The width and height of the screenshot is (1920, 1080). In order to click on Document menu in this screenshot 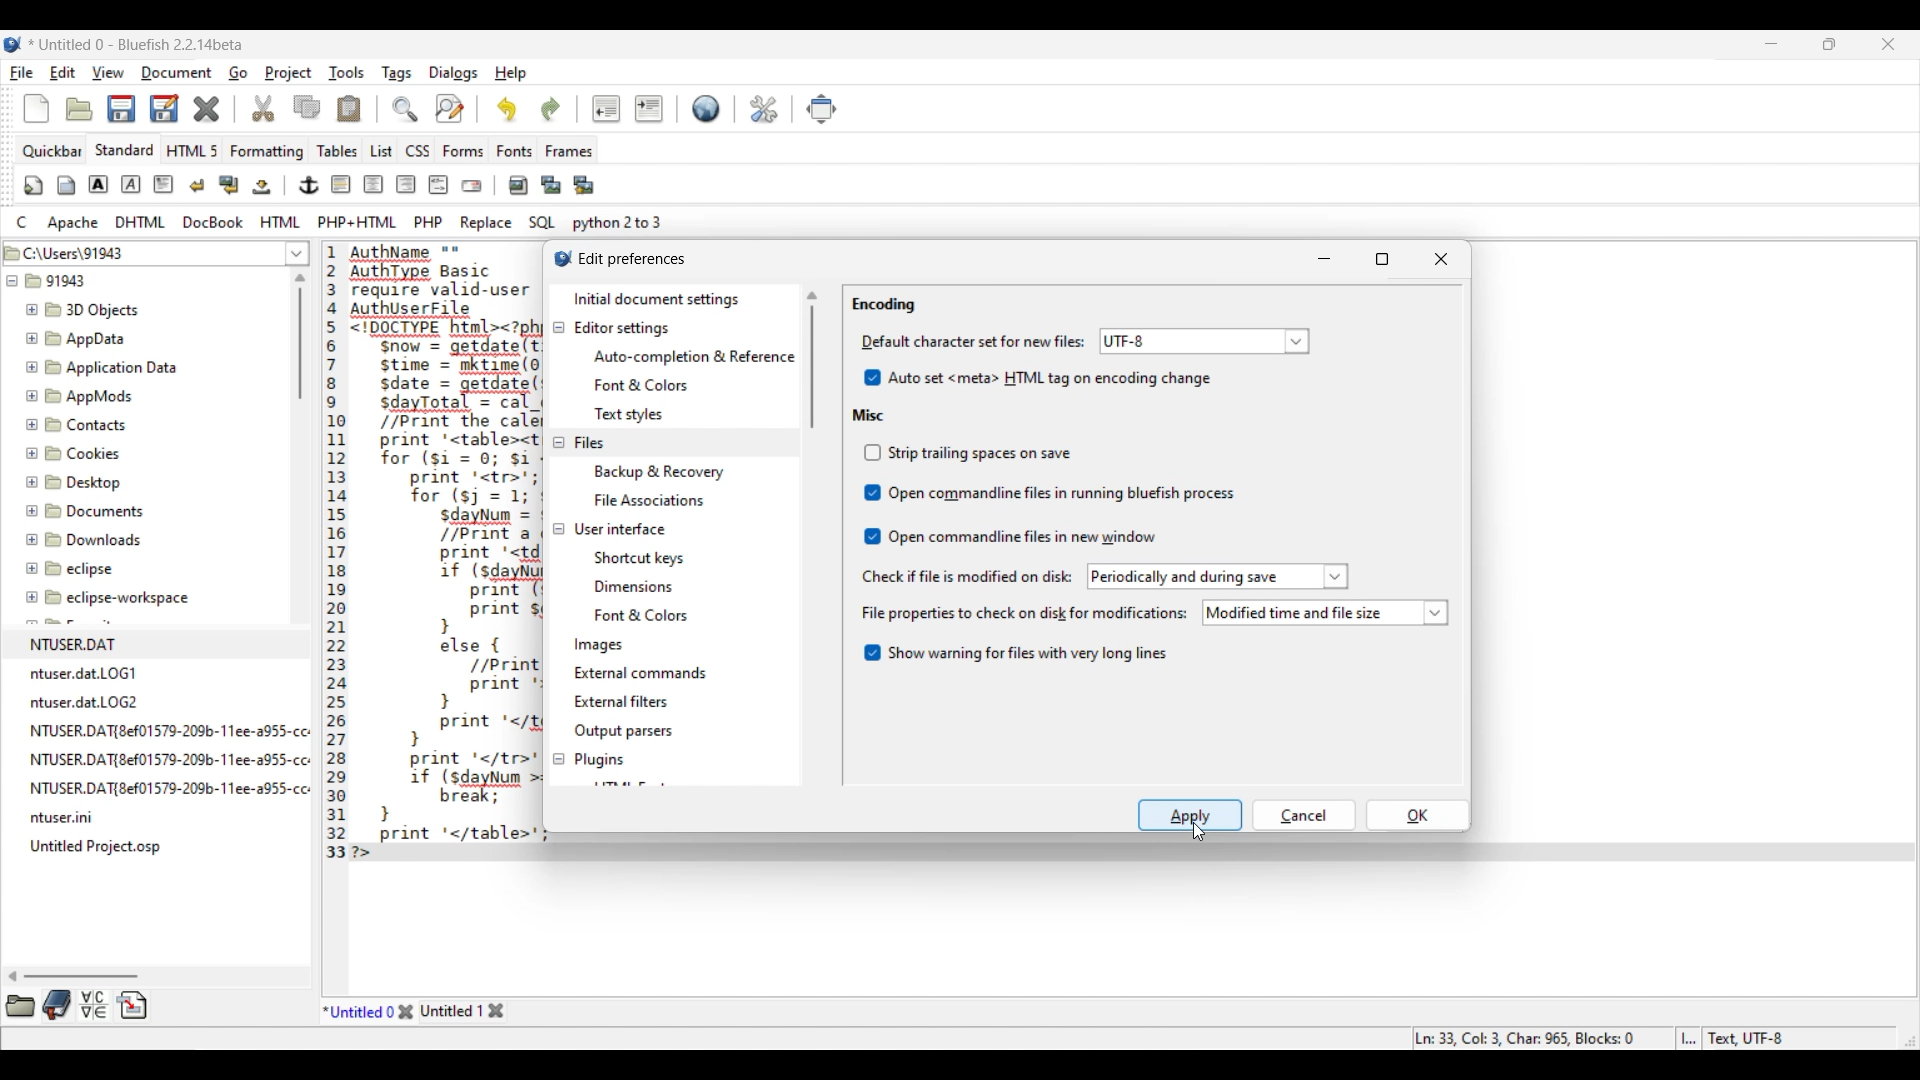, I will do `click(177, 73)`.